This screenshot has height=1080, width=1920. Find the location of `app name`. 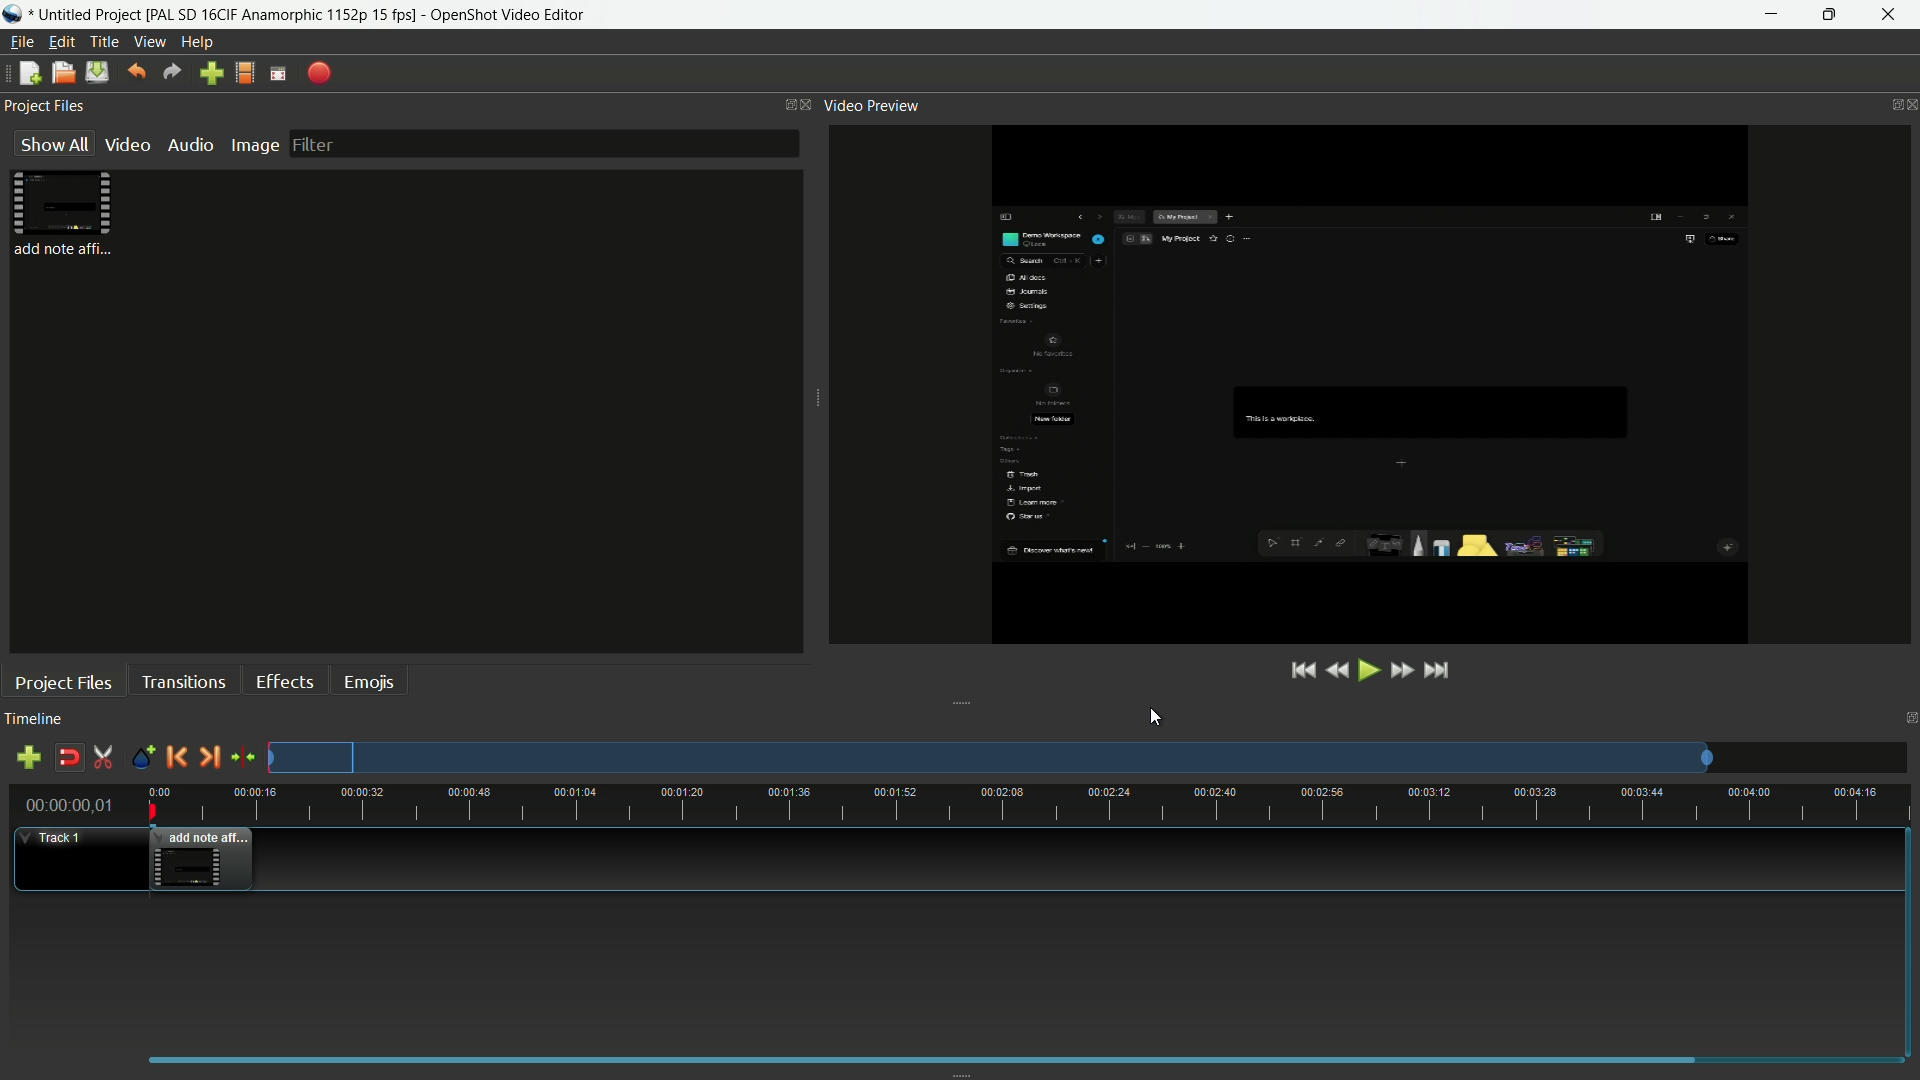

app name is located at coordinates (13, 14).